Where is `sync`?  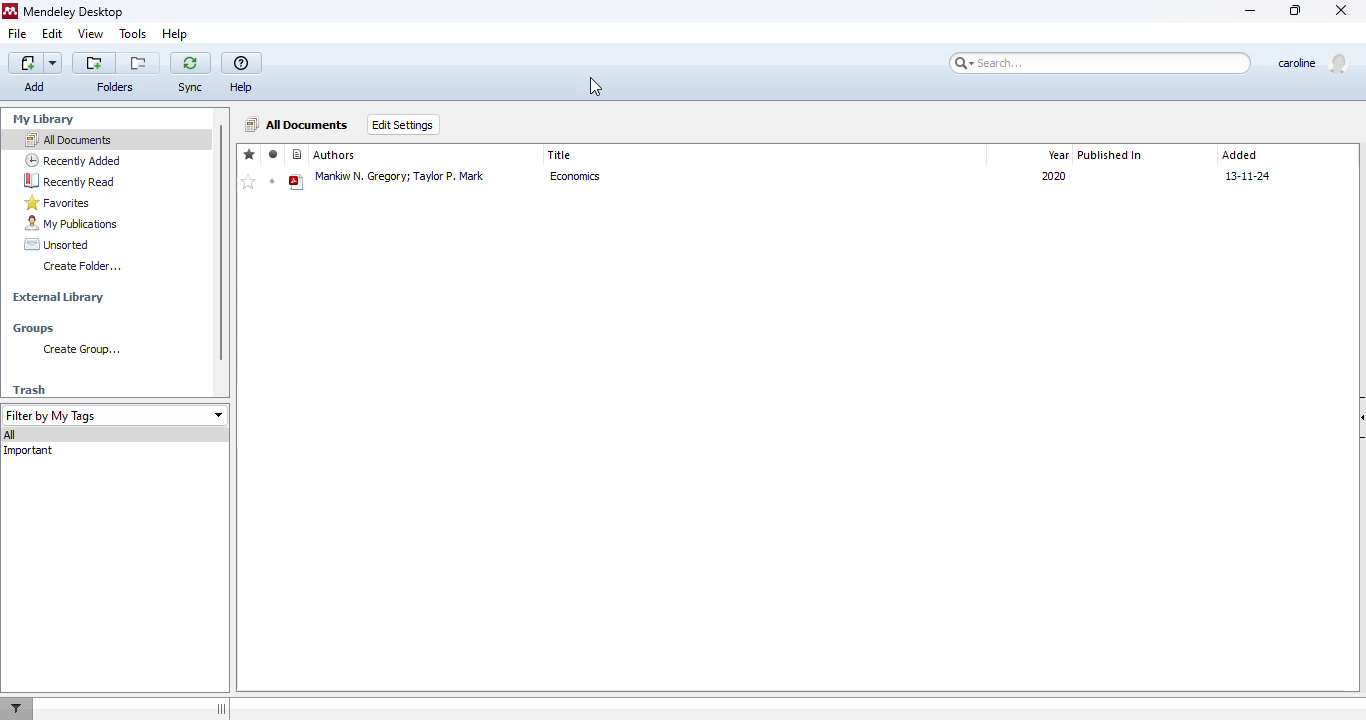
sync is located at coordinates (190, 63).